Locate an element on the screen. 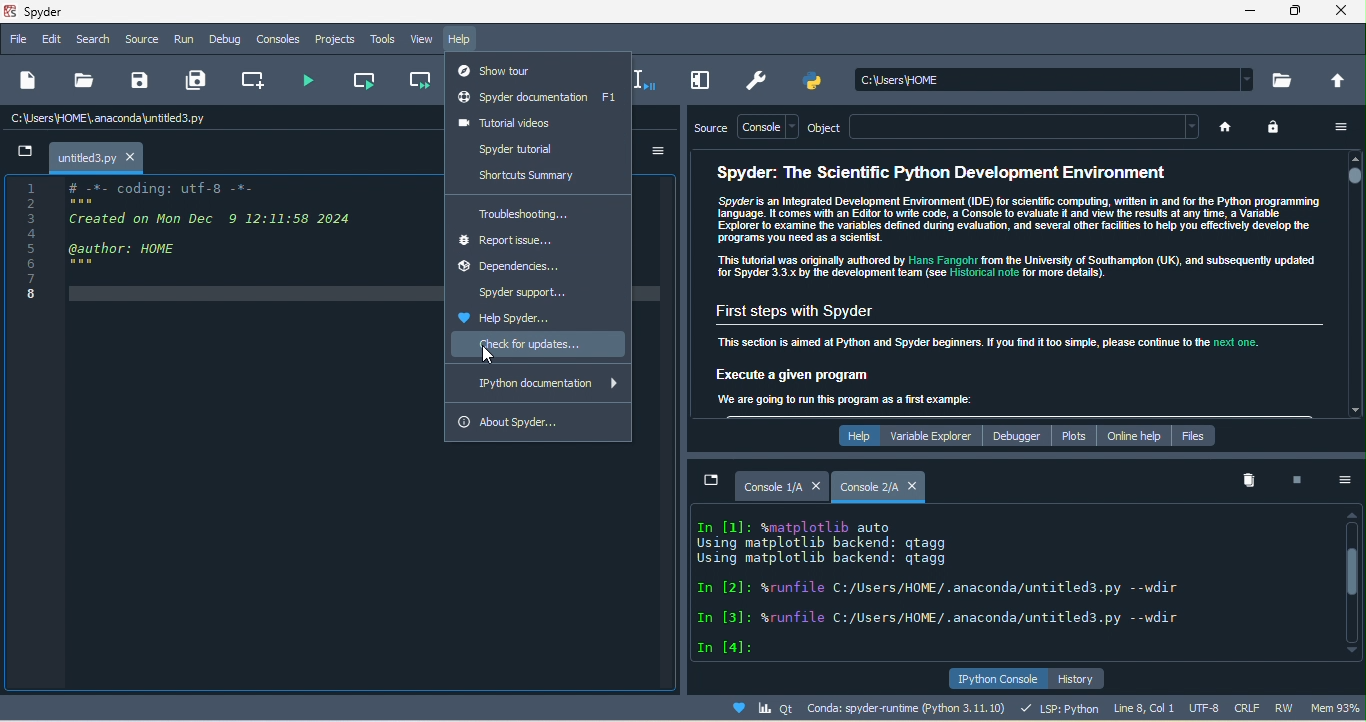  console is located at coordinates (280, 40).